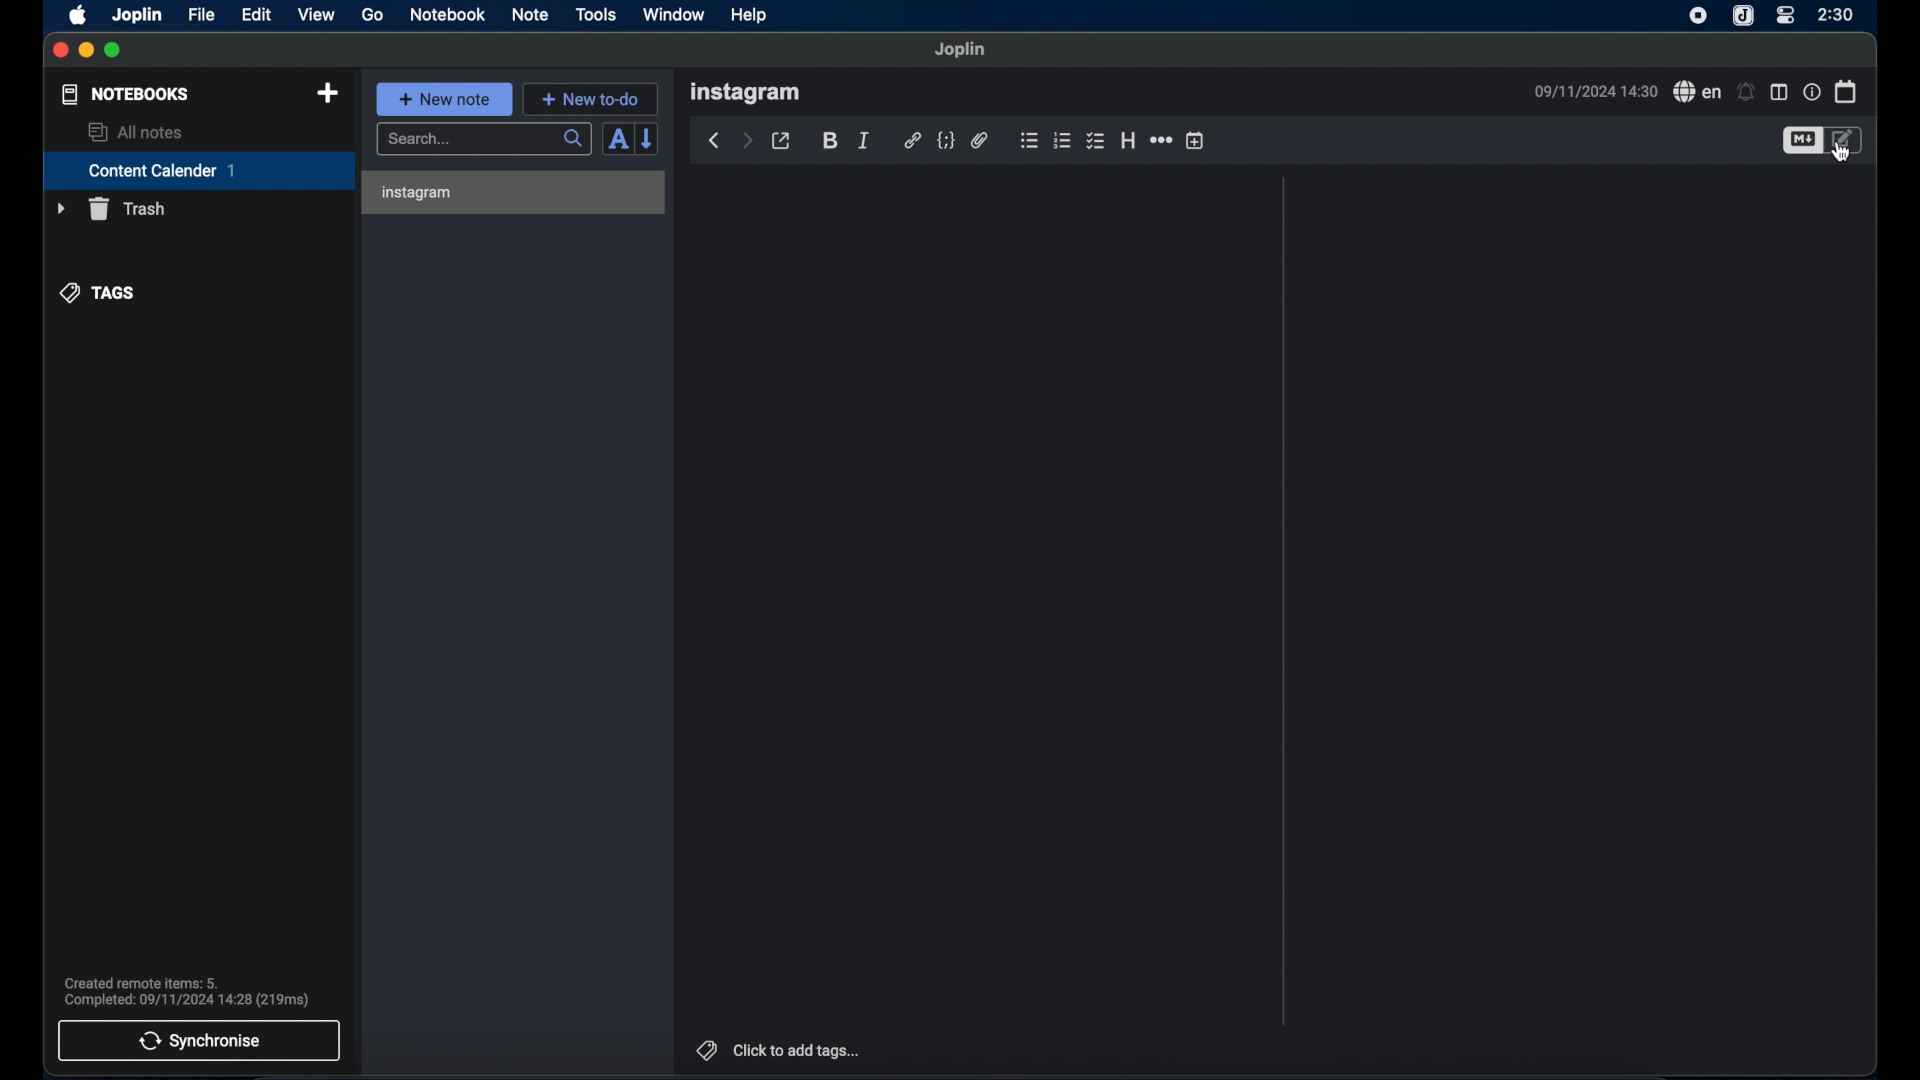 The width and height of the screenshot is (1920, 1080). Describe the element at coordinates (1284, 601) in the screenshot. I see `divider` at that location.